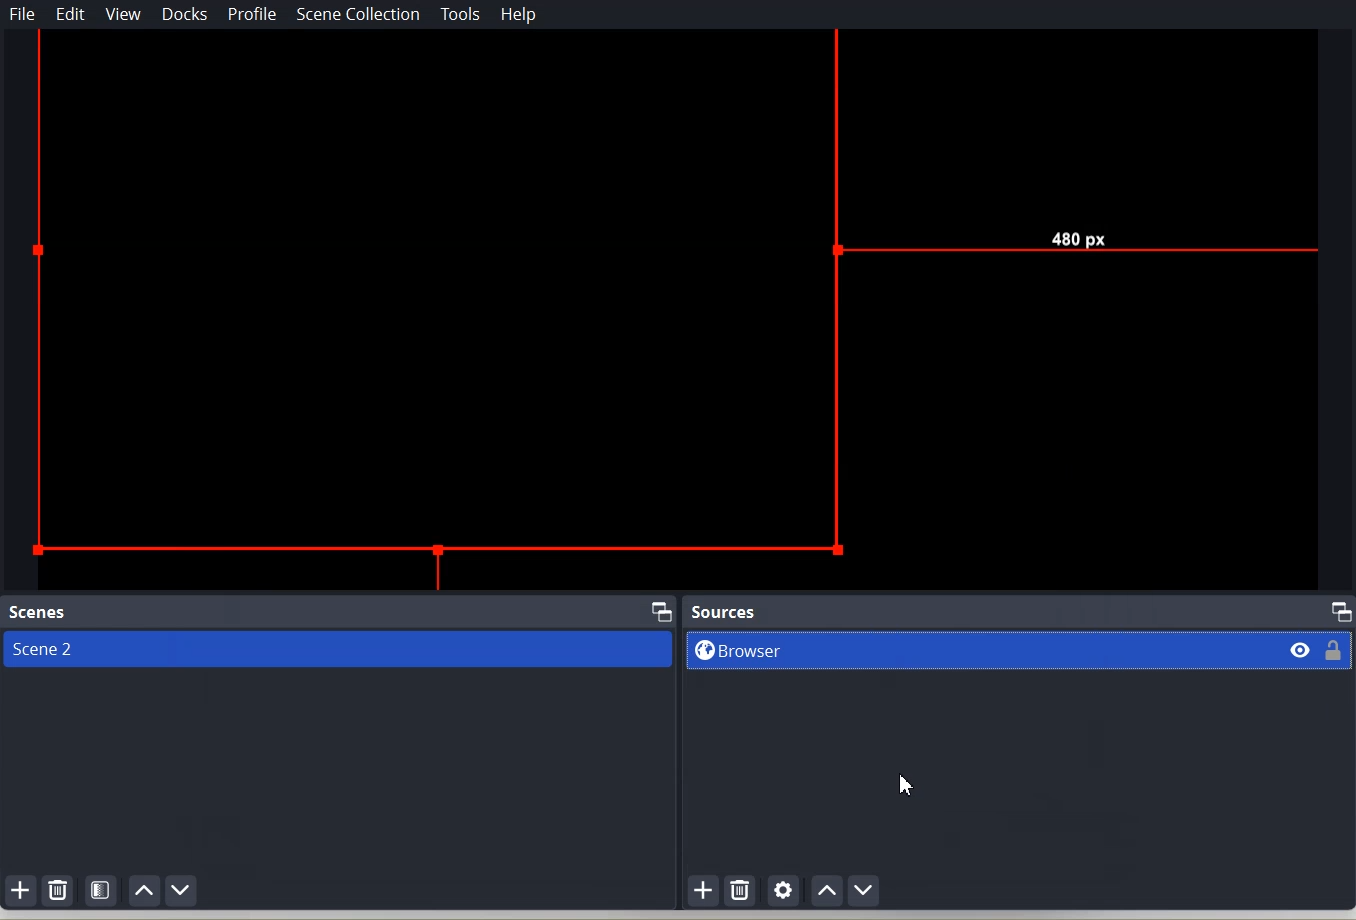 The height and width of the screenshot is (920, 1356). Describe the element at coordinates (725, 610) in the screenshot. I see `sources` at that location.